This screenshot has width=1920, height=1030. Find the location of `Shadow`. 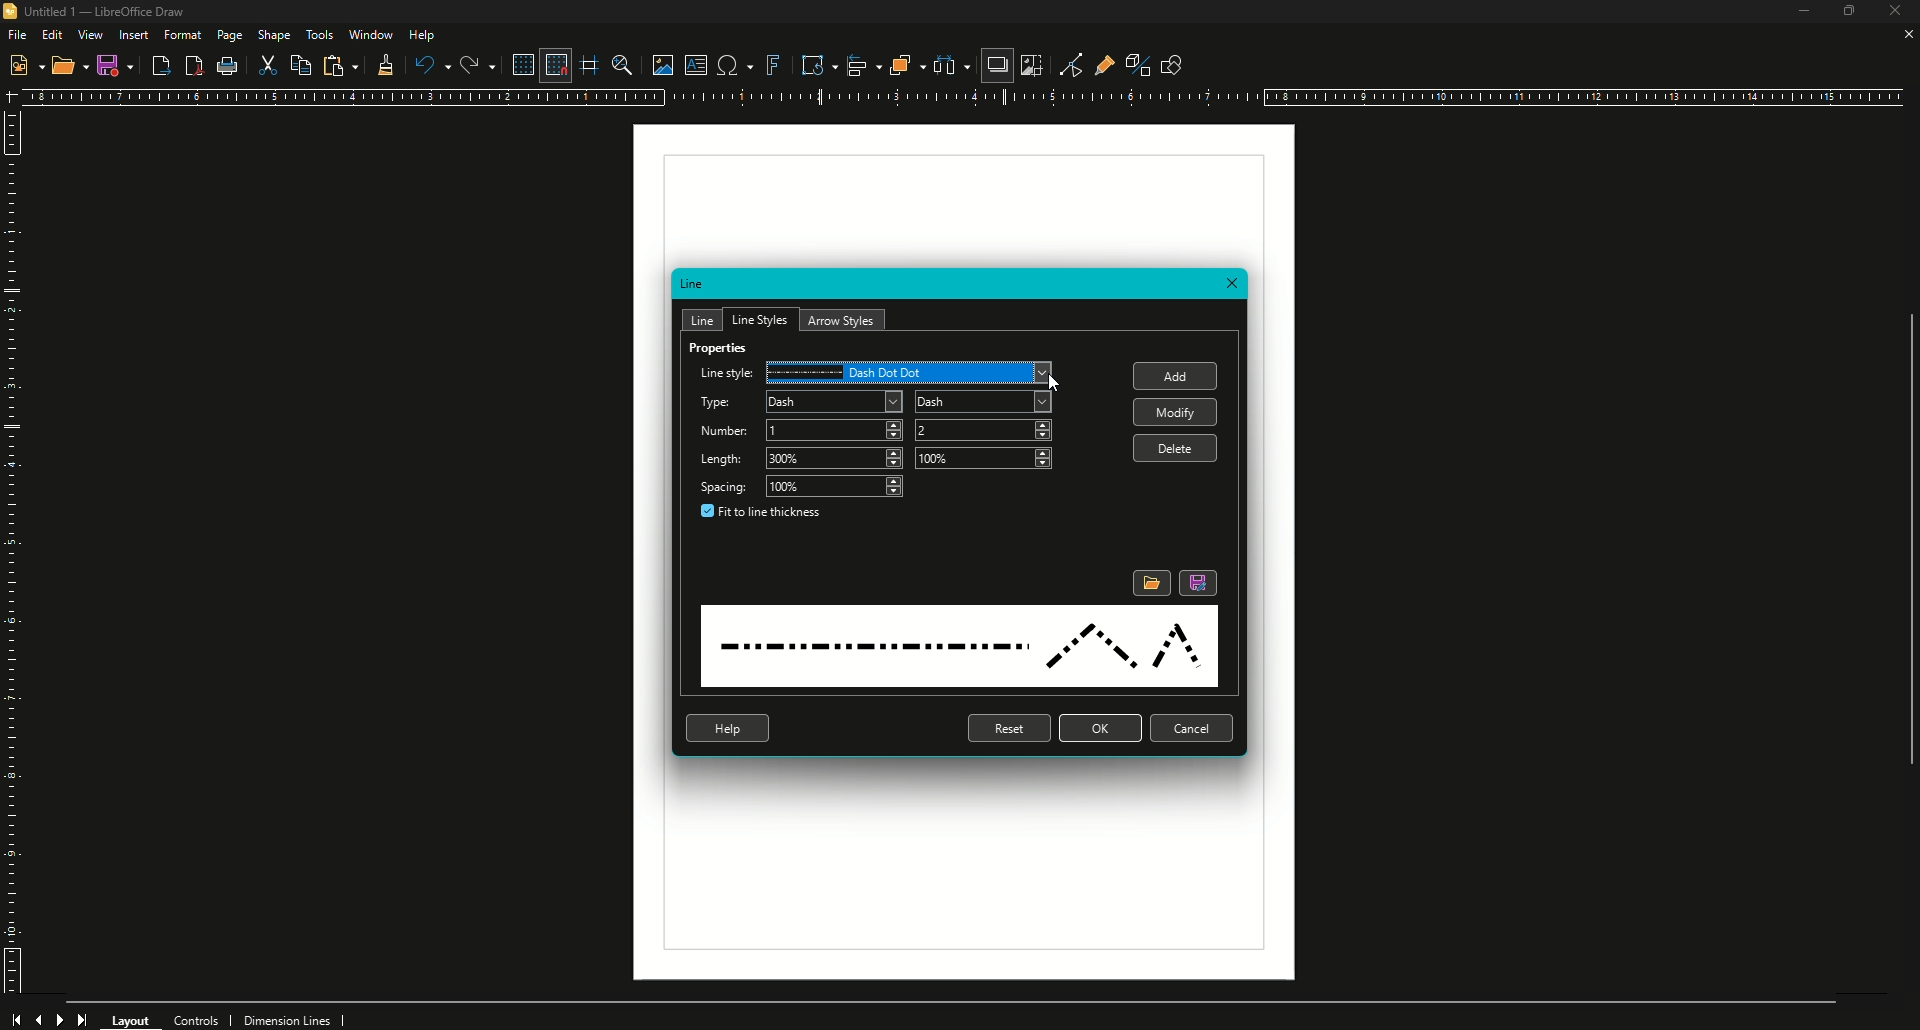

Shadow is located at coordinates (995, 67).